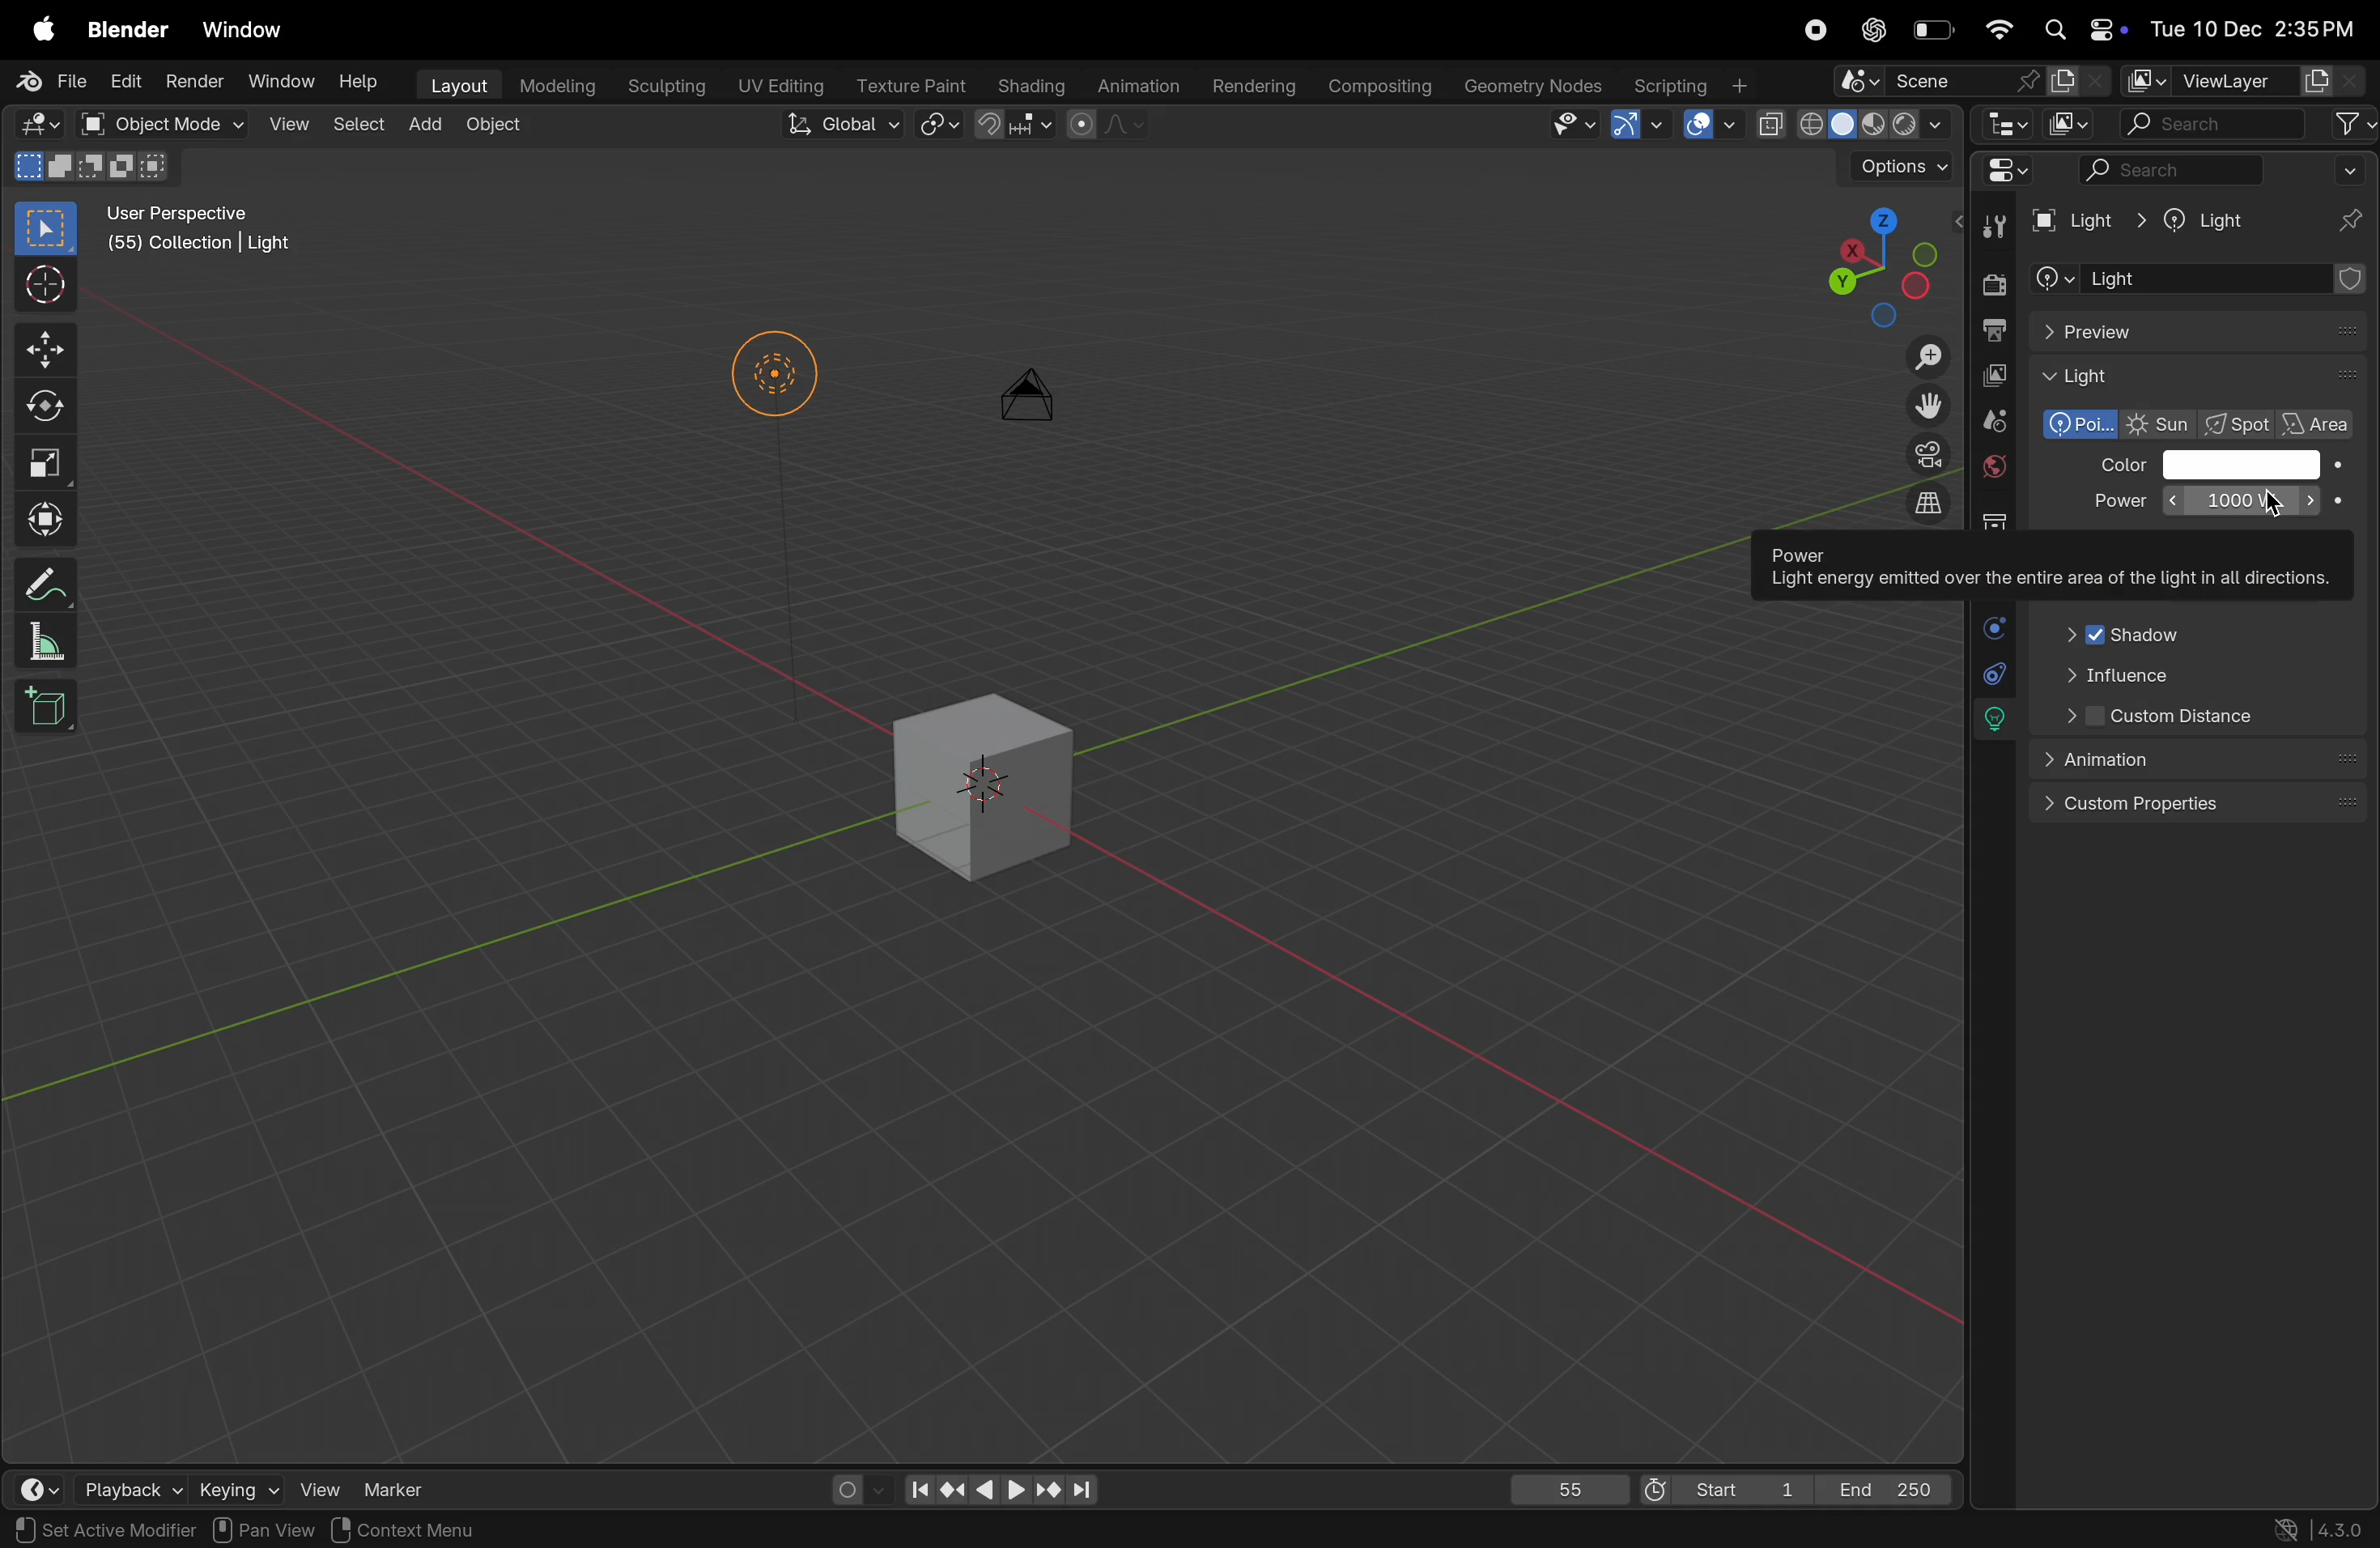 Image resolution: width=2380 pixels, height=1548 pixels. Describe the element at coordinates (2079, 425) in the screenshot. I see `polarized` at that location.